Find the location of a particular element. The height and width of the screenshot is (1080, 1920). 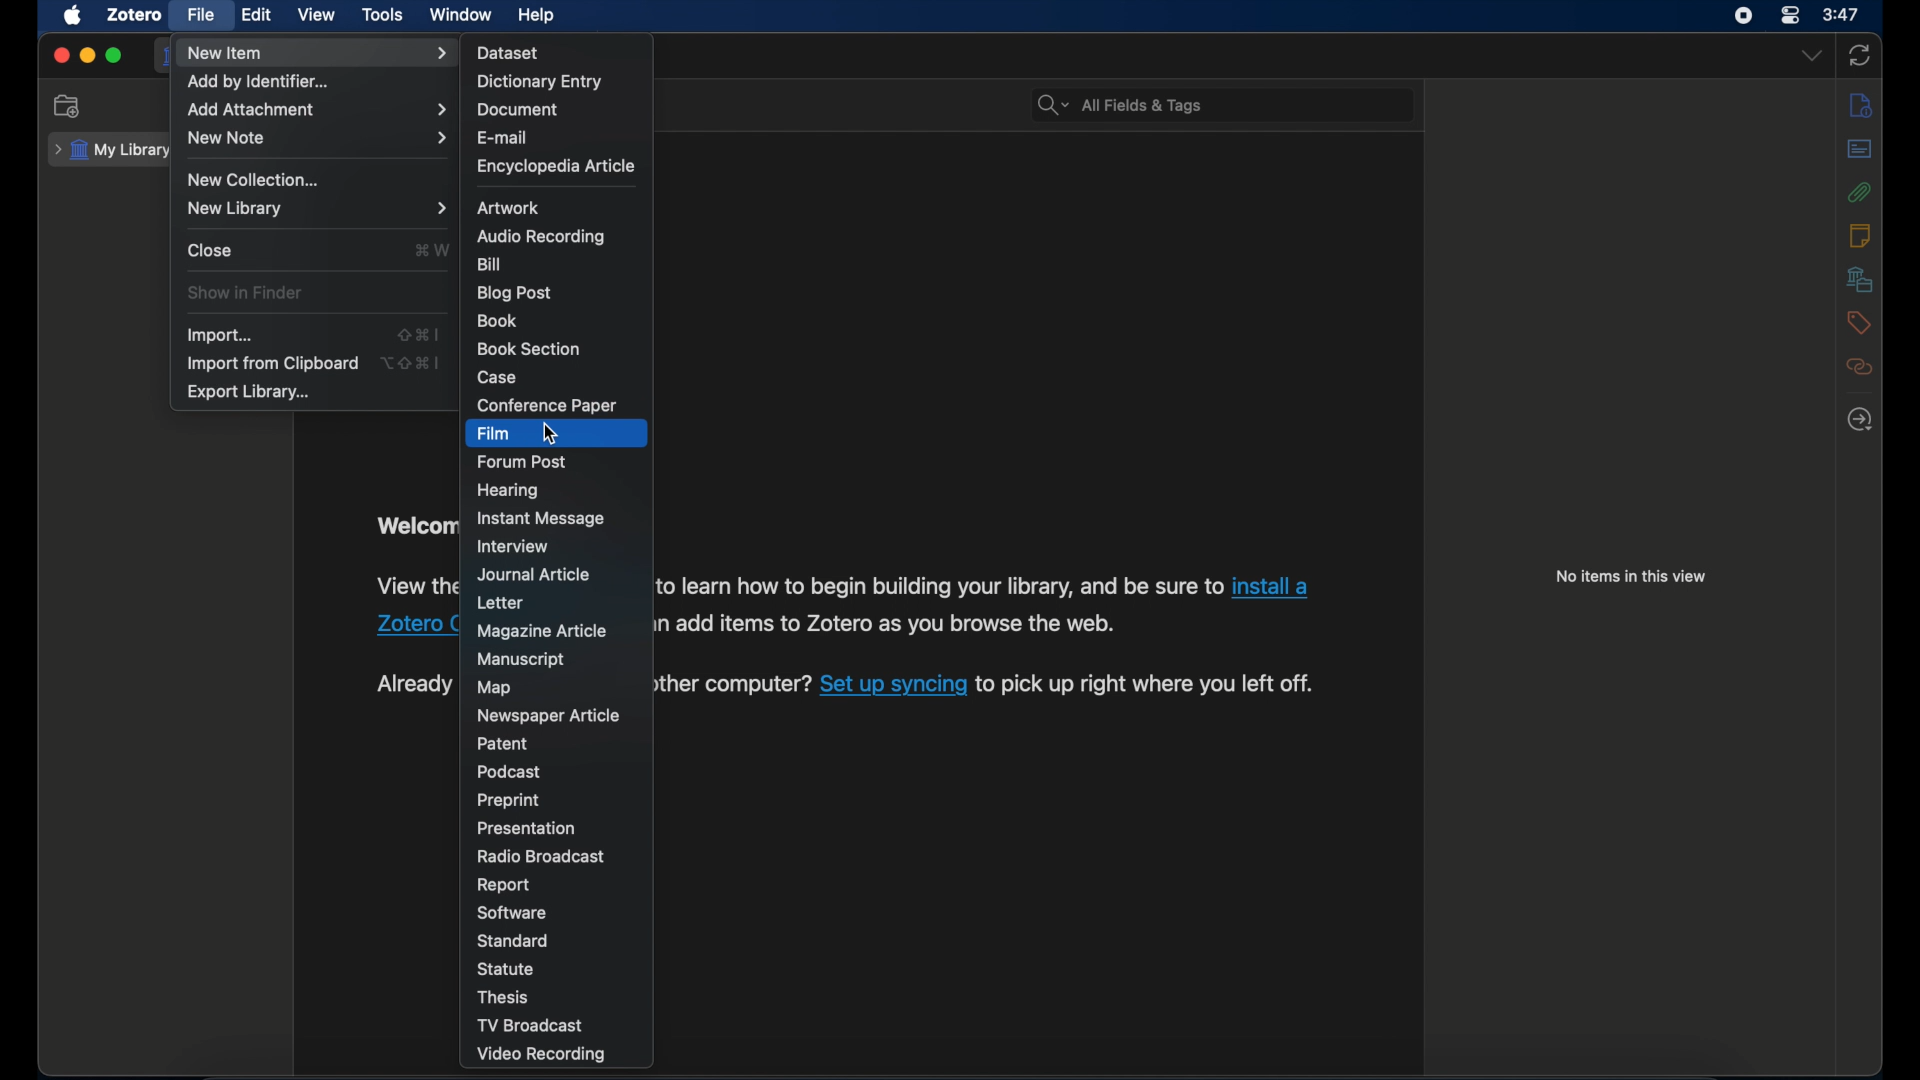

new item is located at coordinates (317, 53).